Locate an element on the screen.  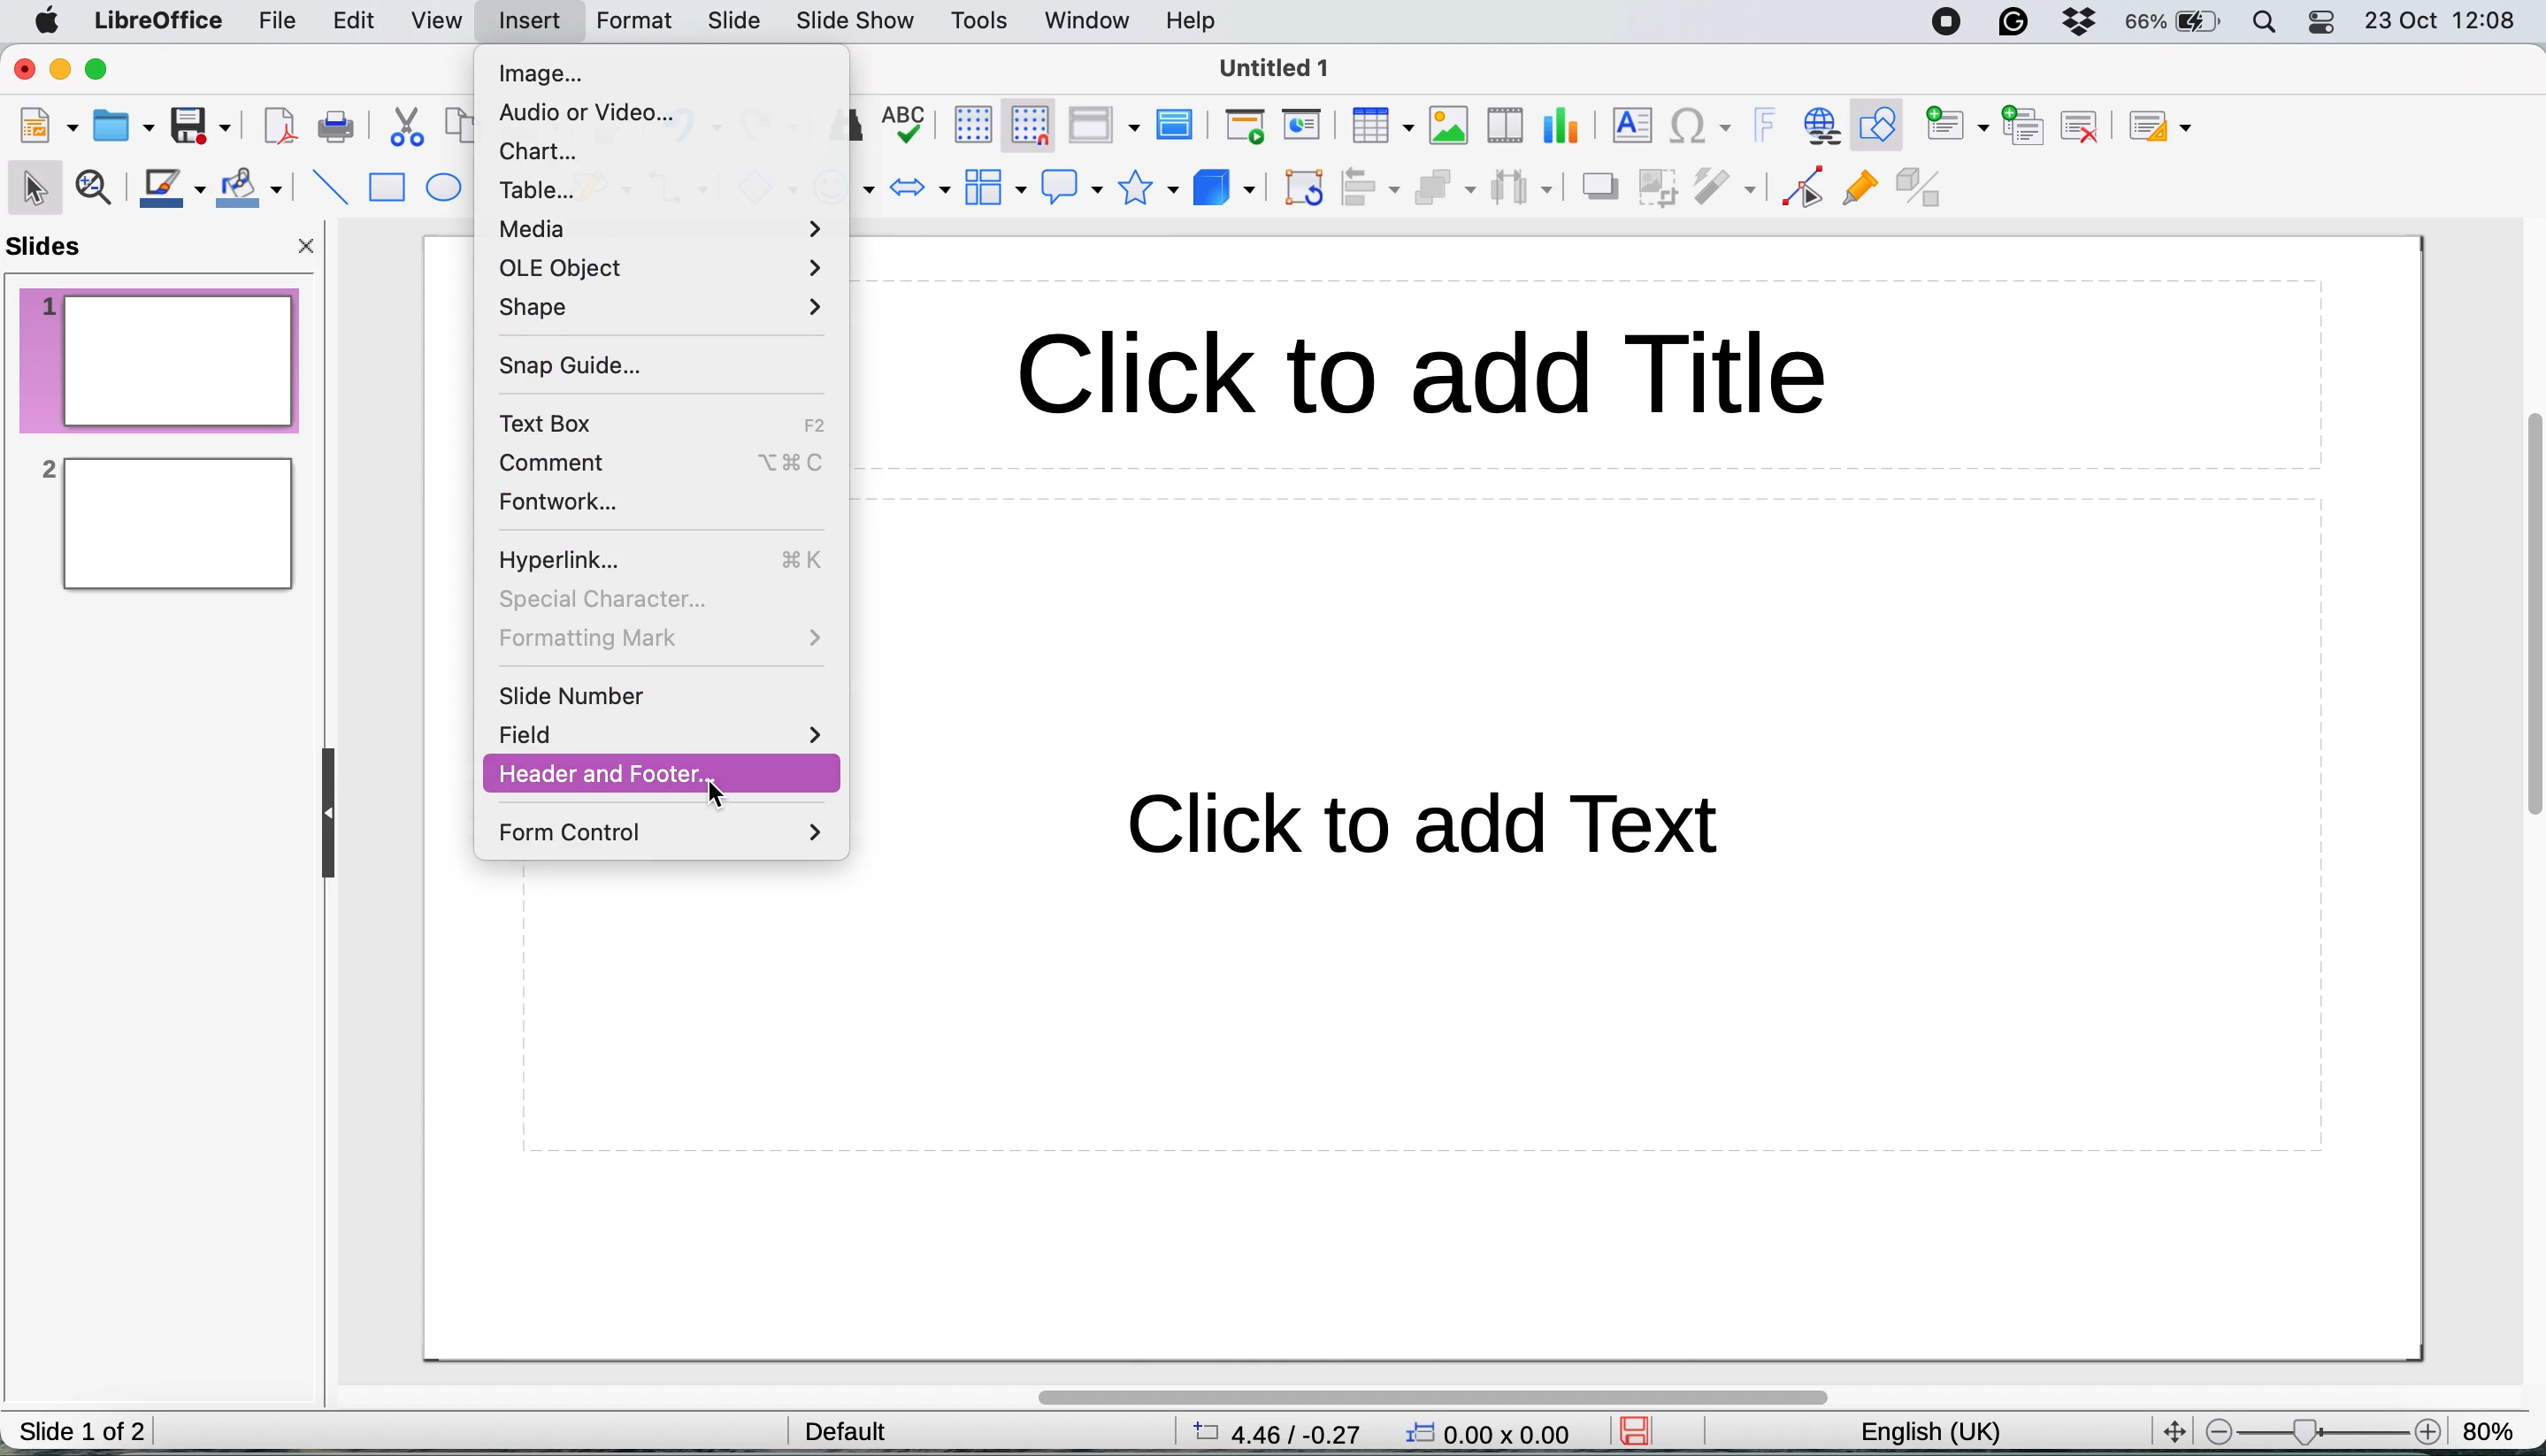
insert fontwork text is located at coordinates (1765, 126).